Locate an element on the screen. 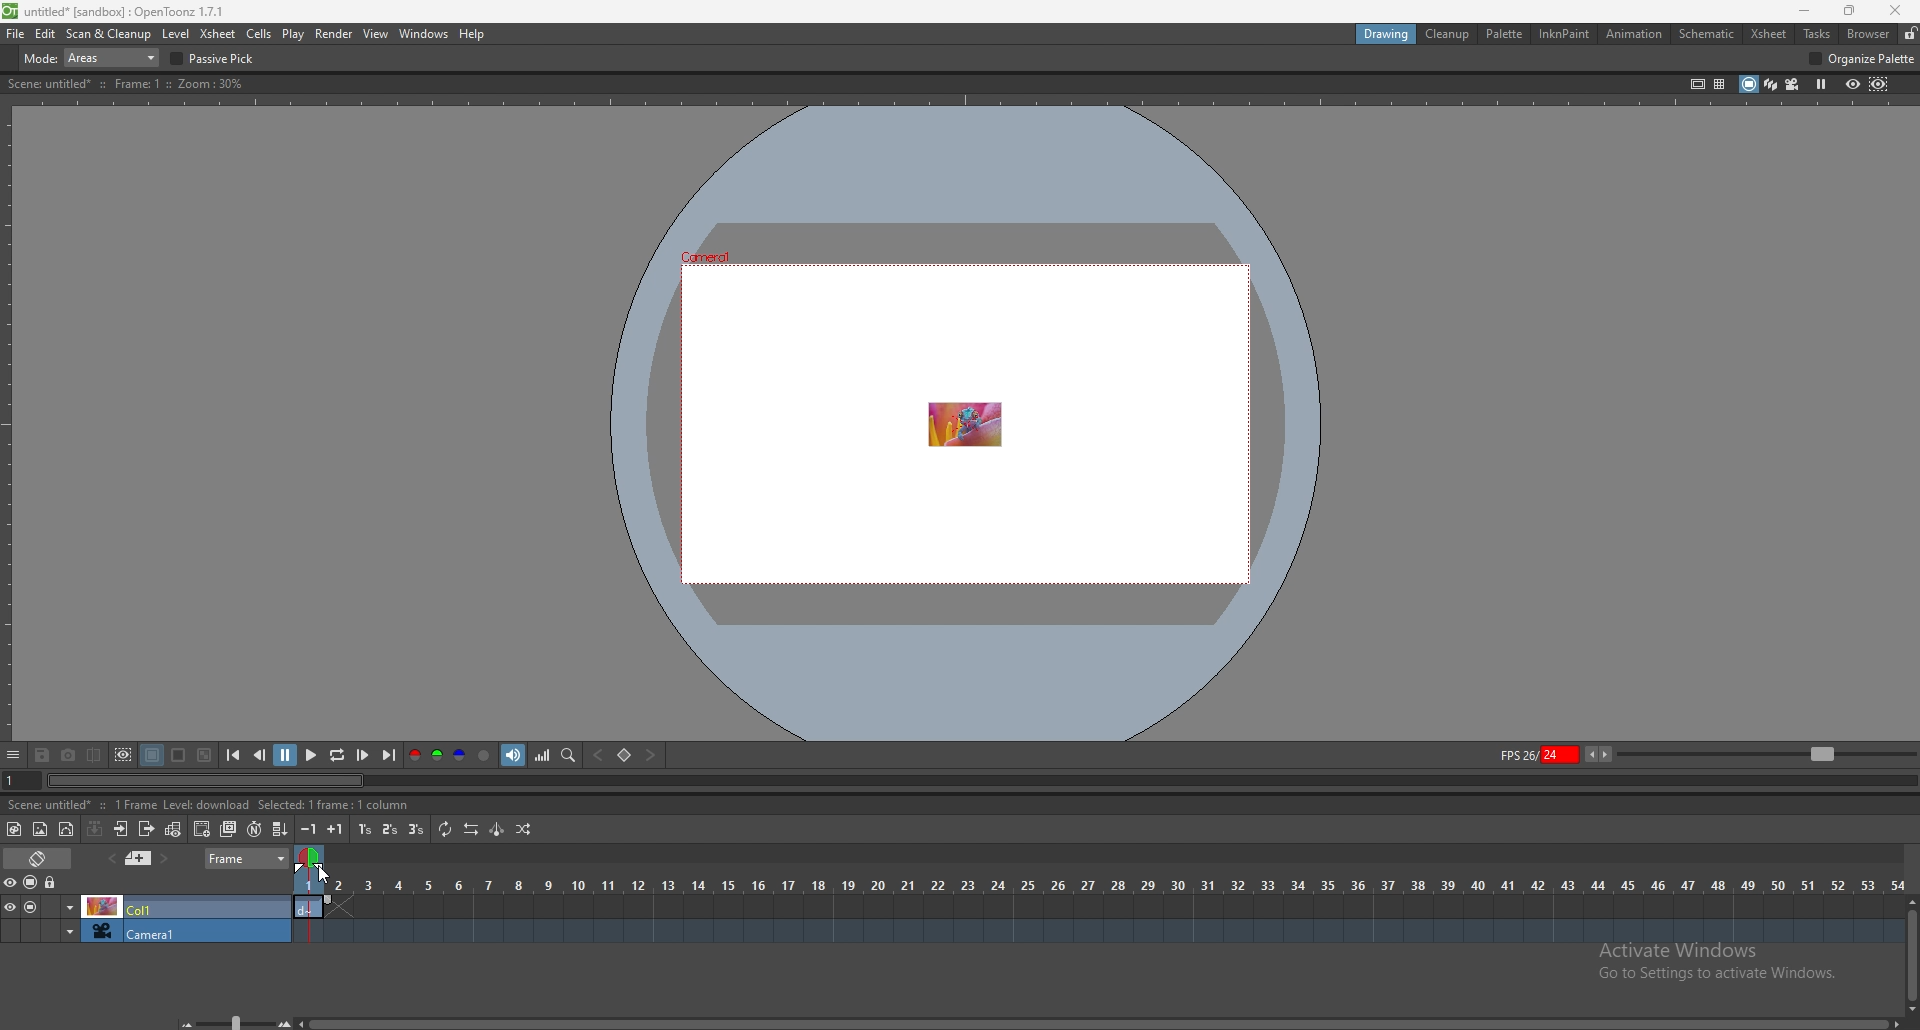  edit is located at coordinates (46, 34).